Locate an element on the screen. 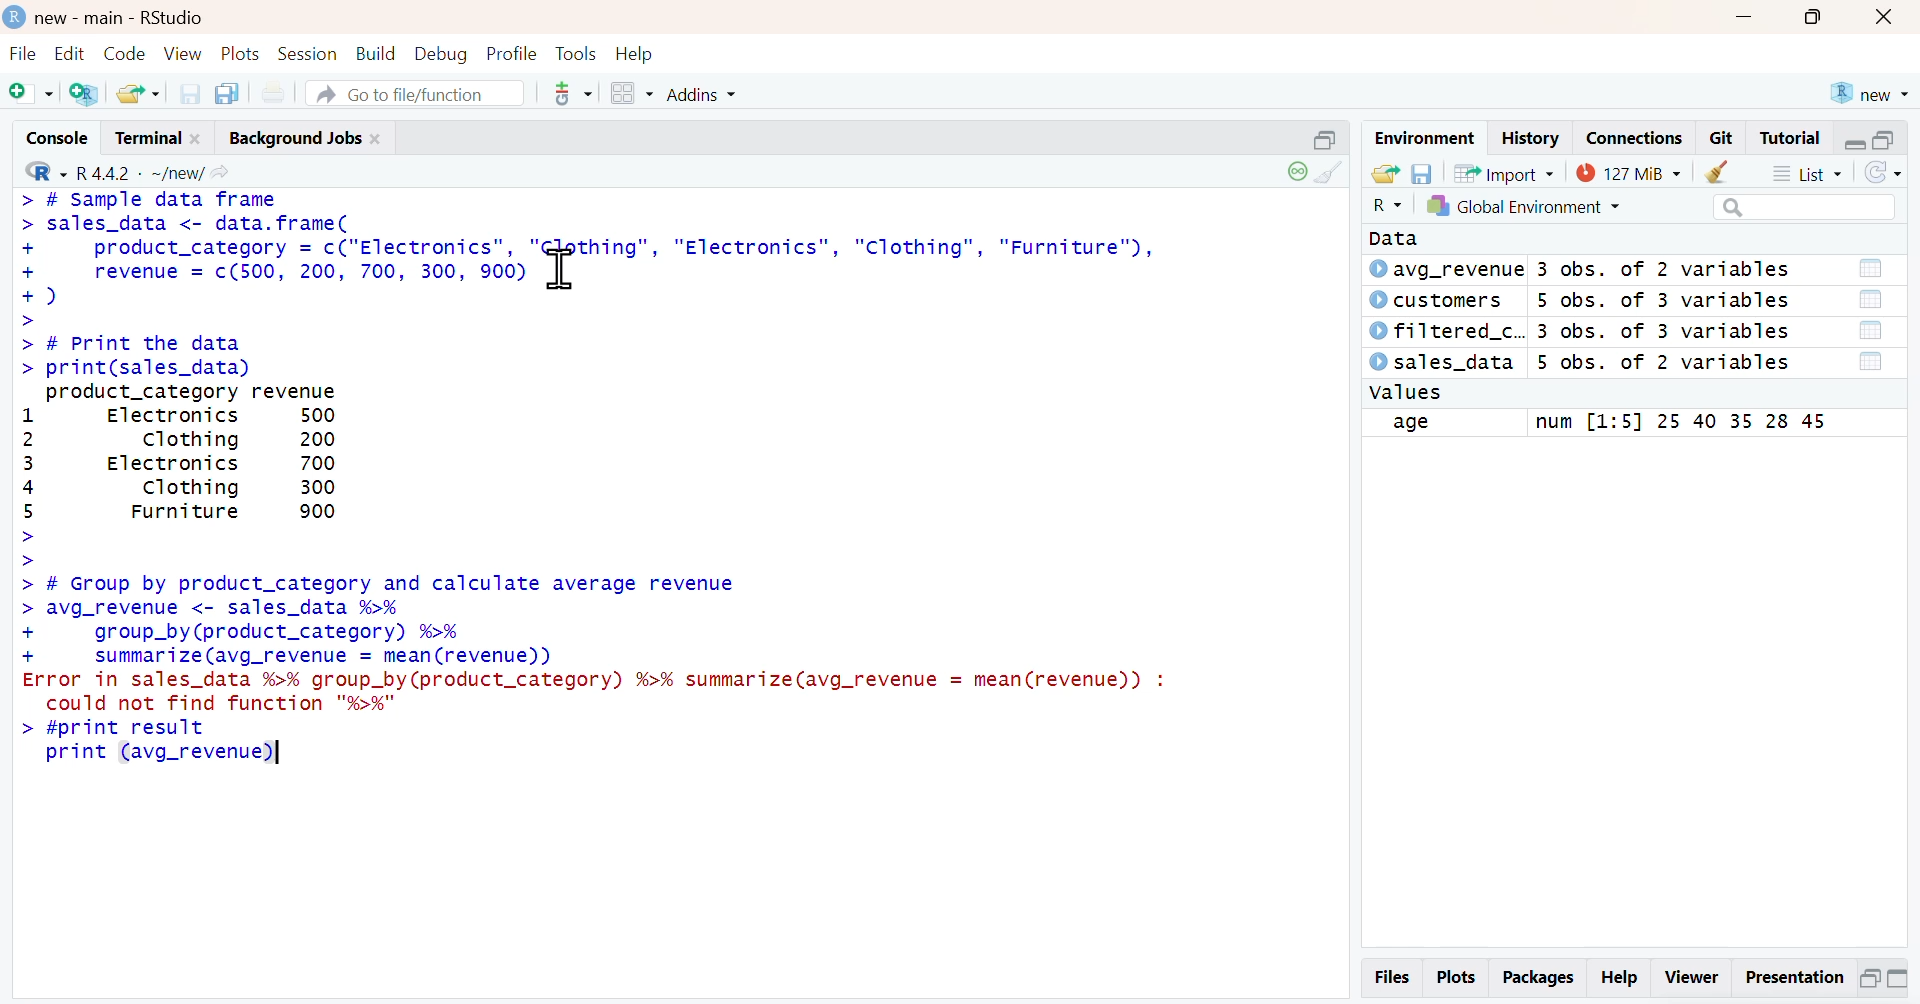  values is located at coordinates (1407, 393).